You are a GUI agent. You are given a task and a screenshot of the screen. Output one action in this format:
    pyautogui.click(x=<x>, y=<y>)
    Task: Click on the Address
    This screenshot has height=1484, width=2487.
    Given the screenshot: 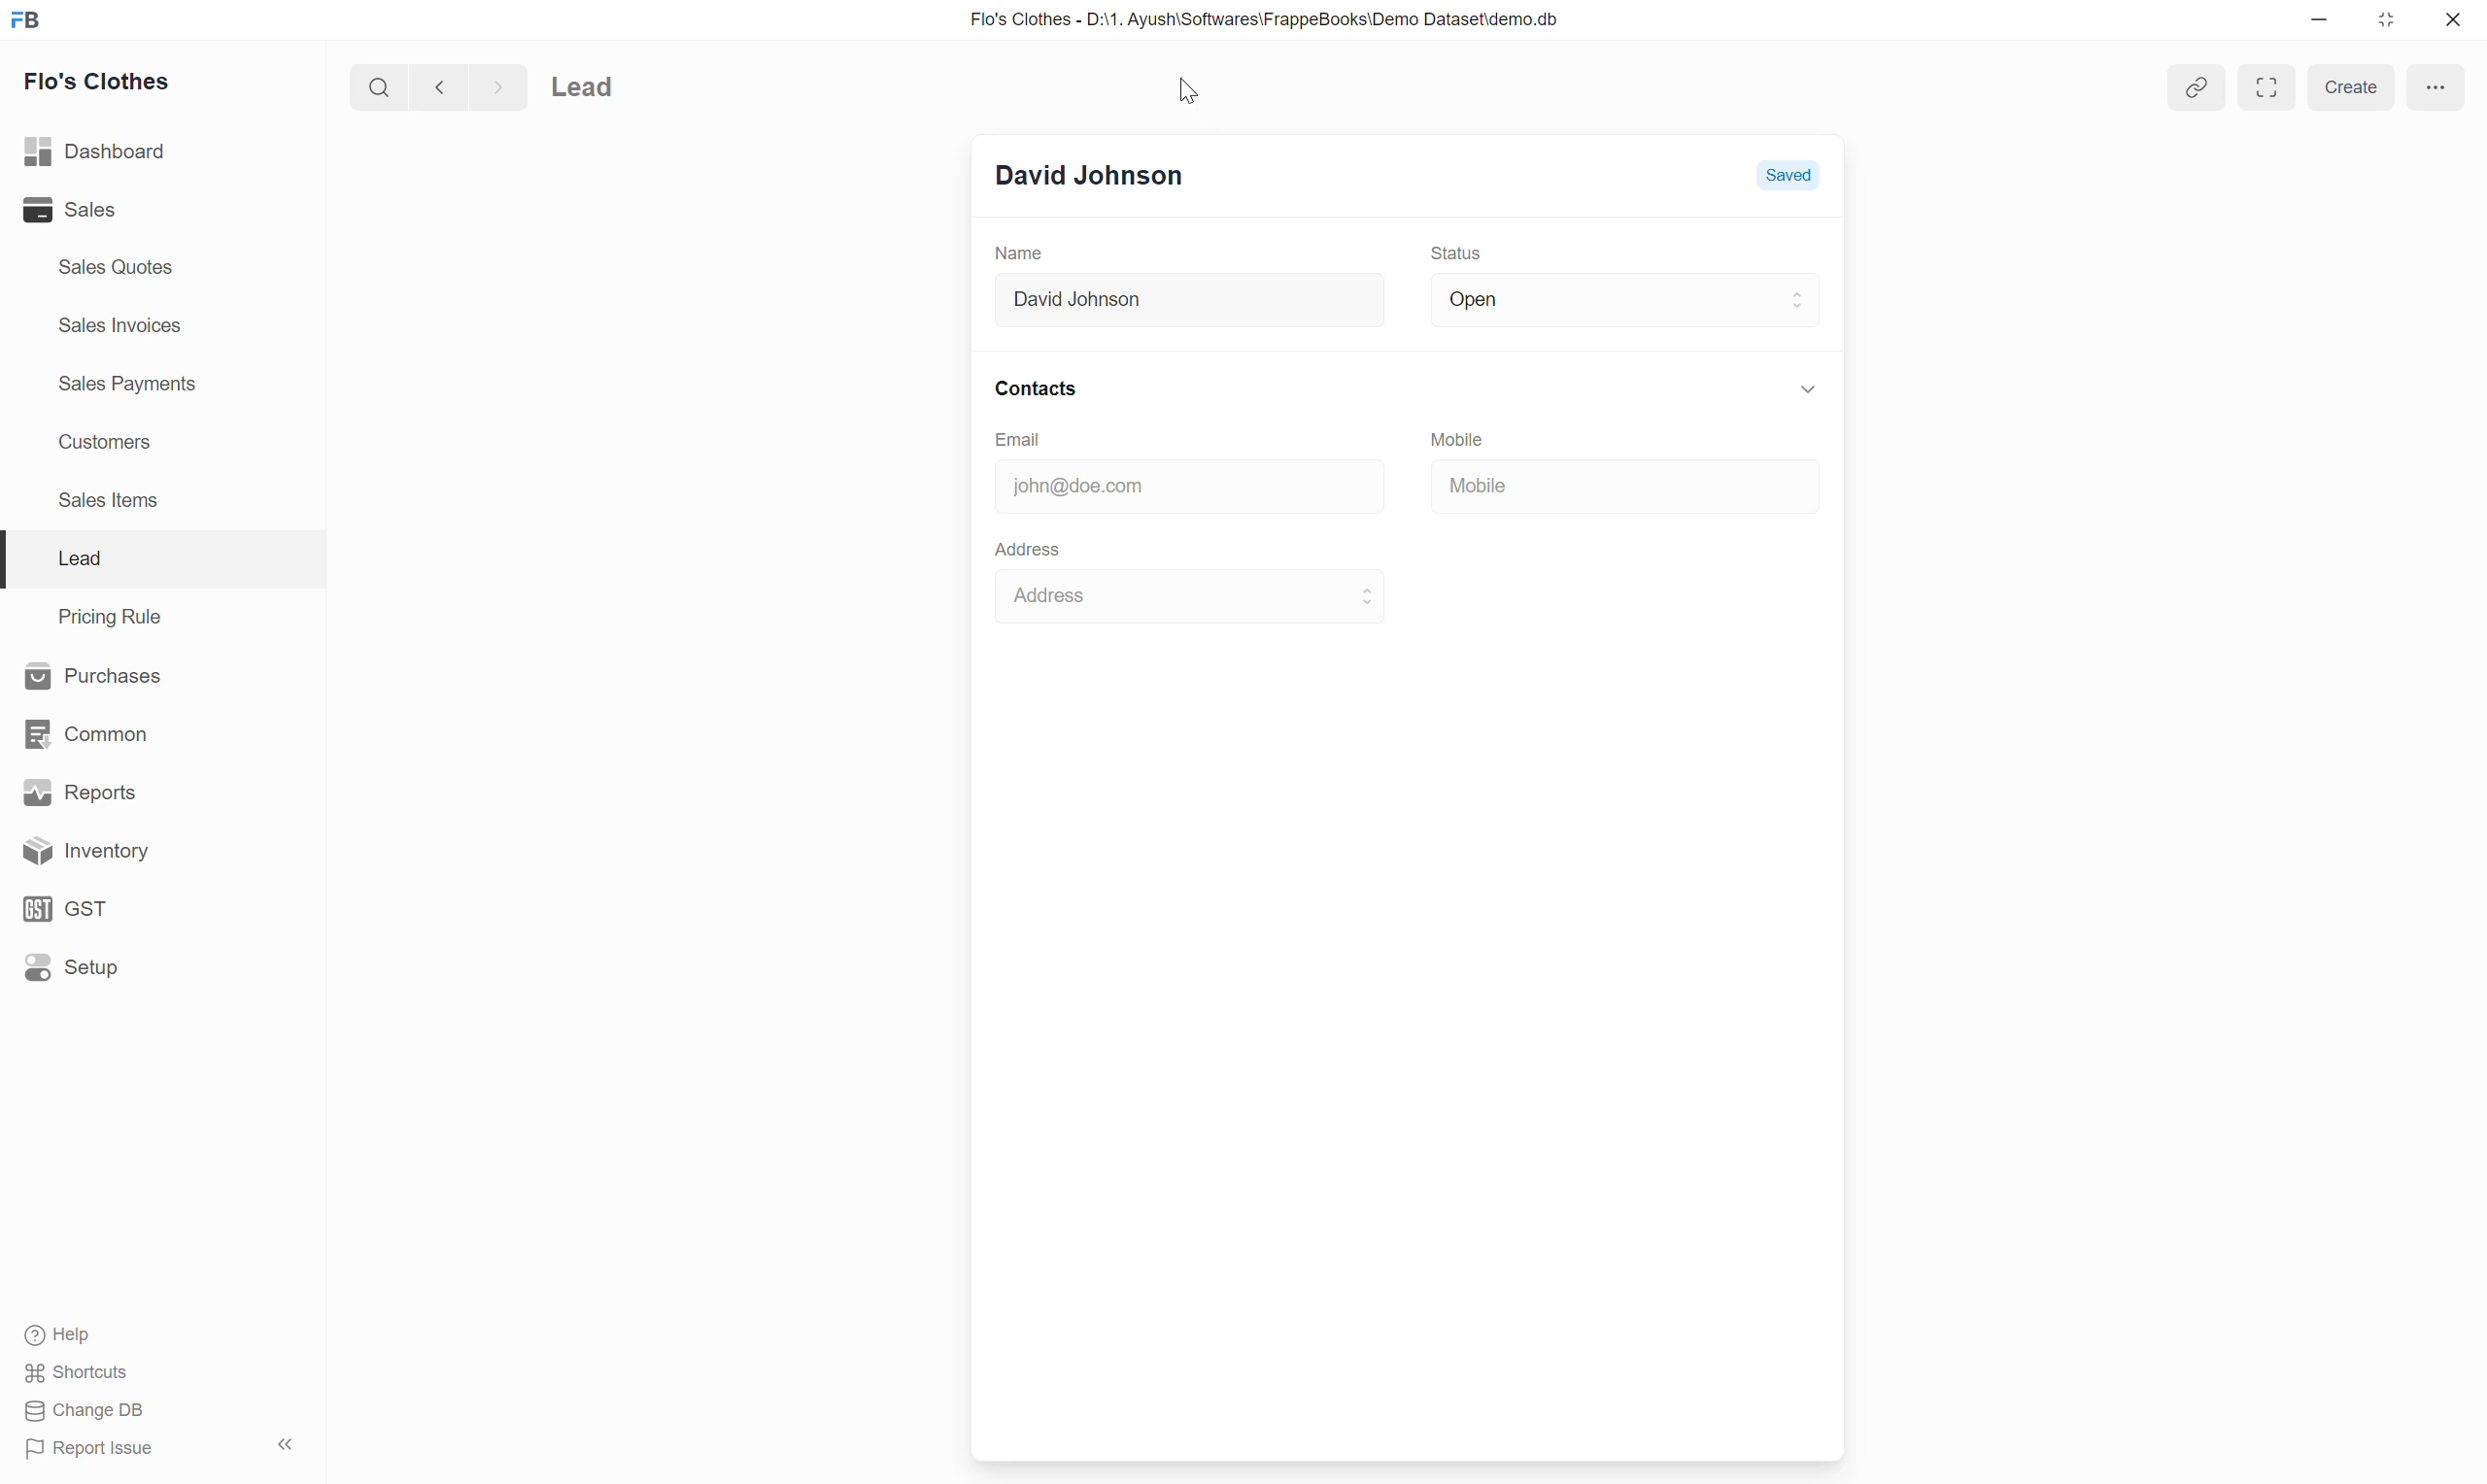 What is the action you would take?
    pyautogui.click(x=1025, y=547)
    